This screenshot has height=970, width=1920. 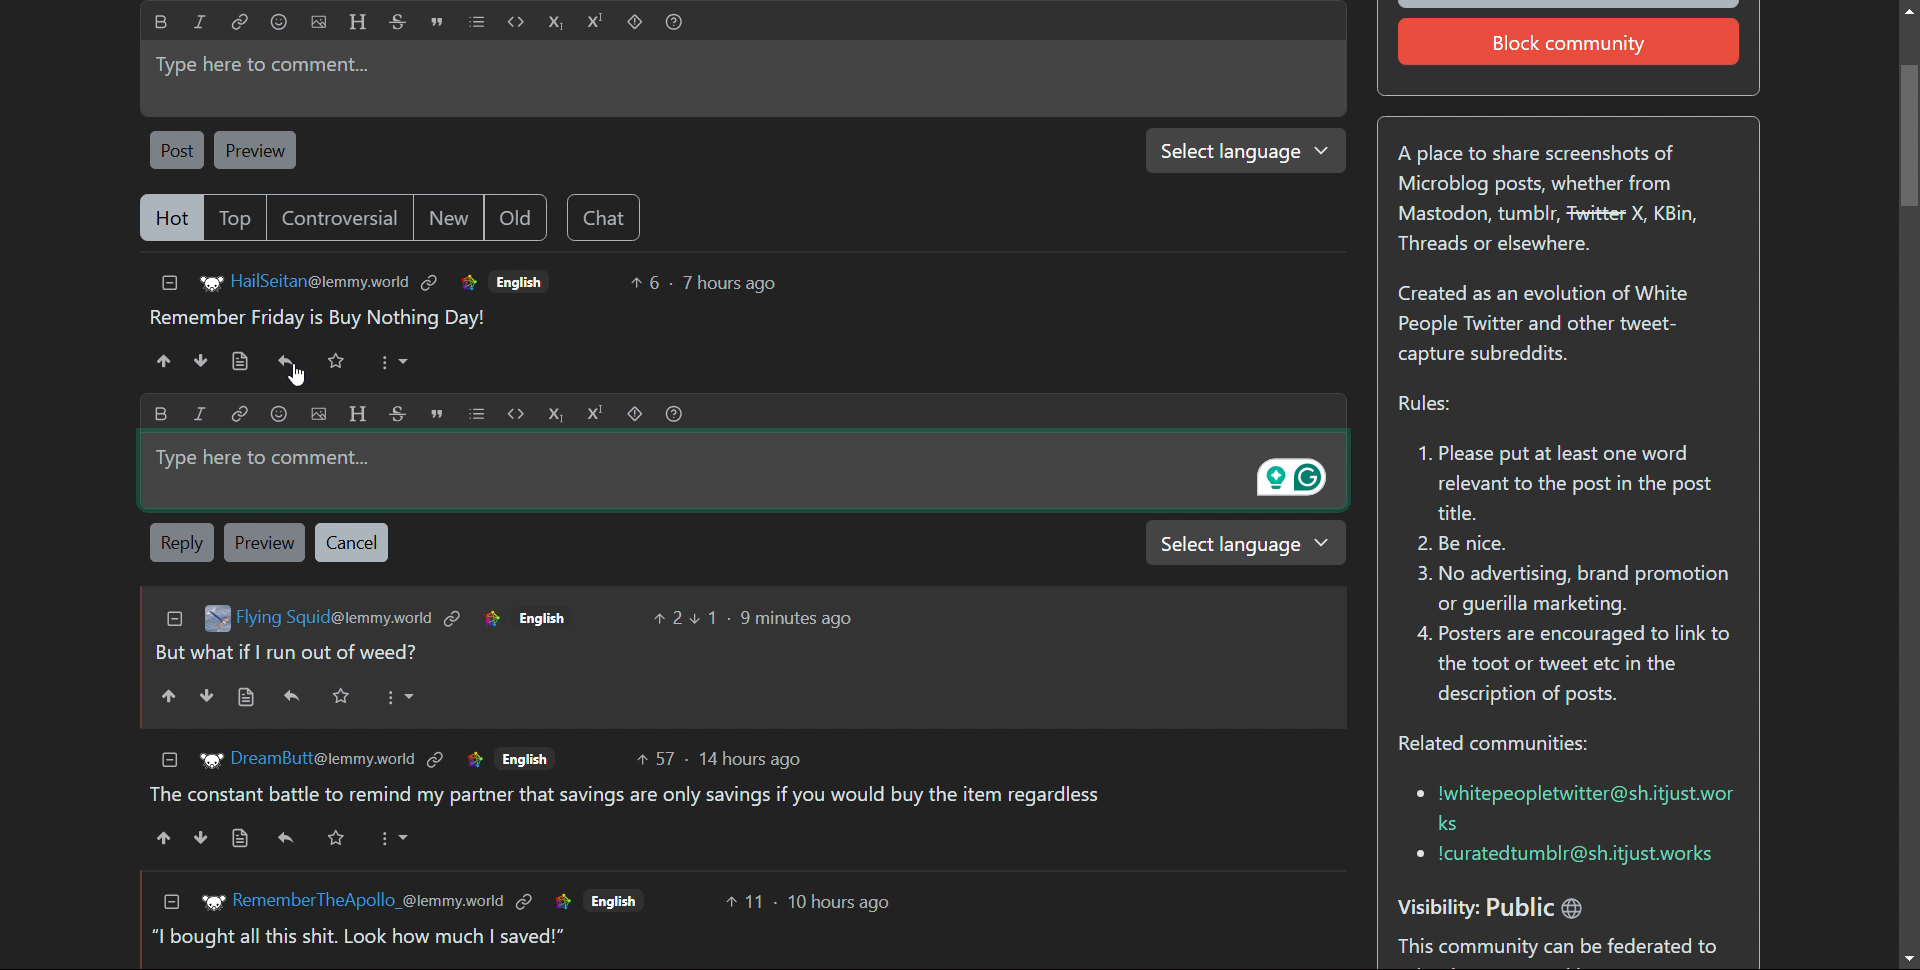 What do you see at coordinates (673, 23) in the screenshot?
I see `help` at bounding box center [673, 23].